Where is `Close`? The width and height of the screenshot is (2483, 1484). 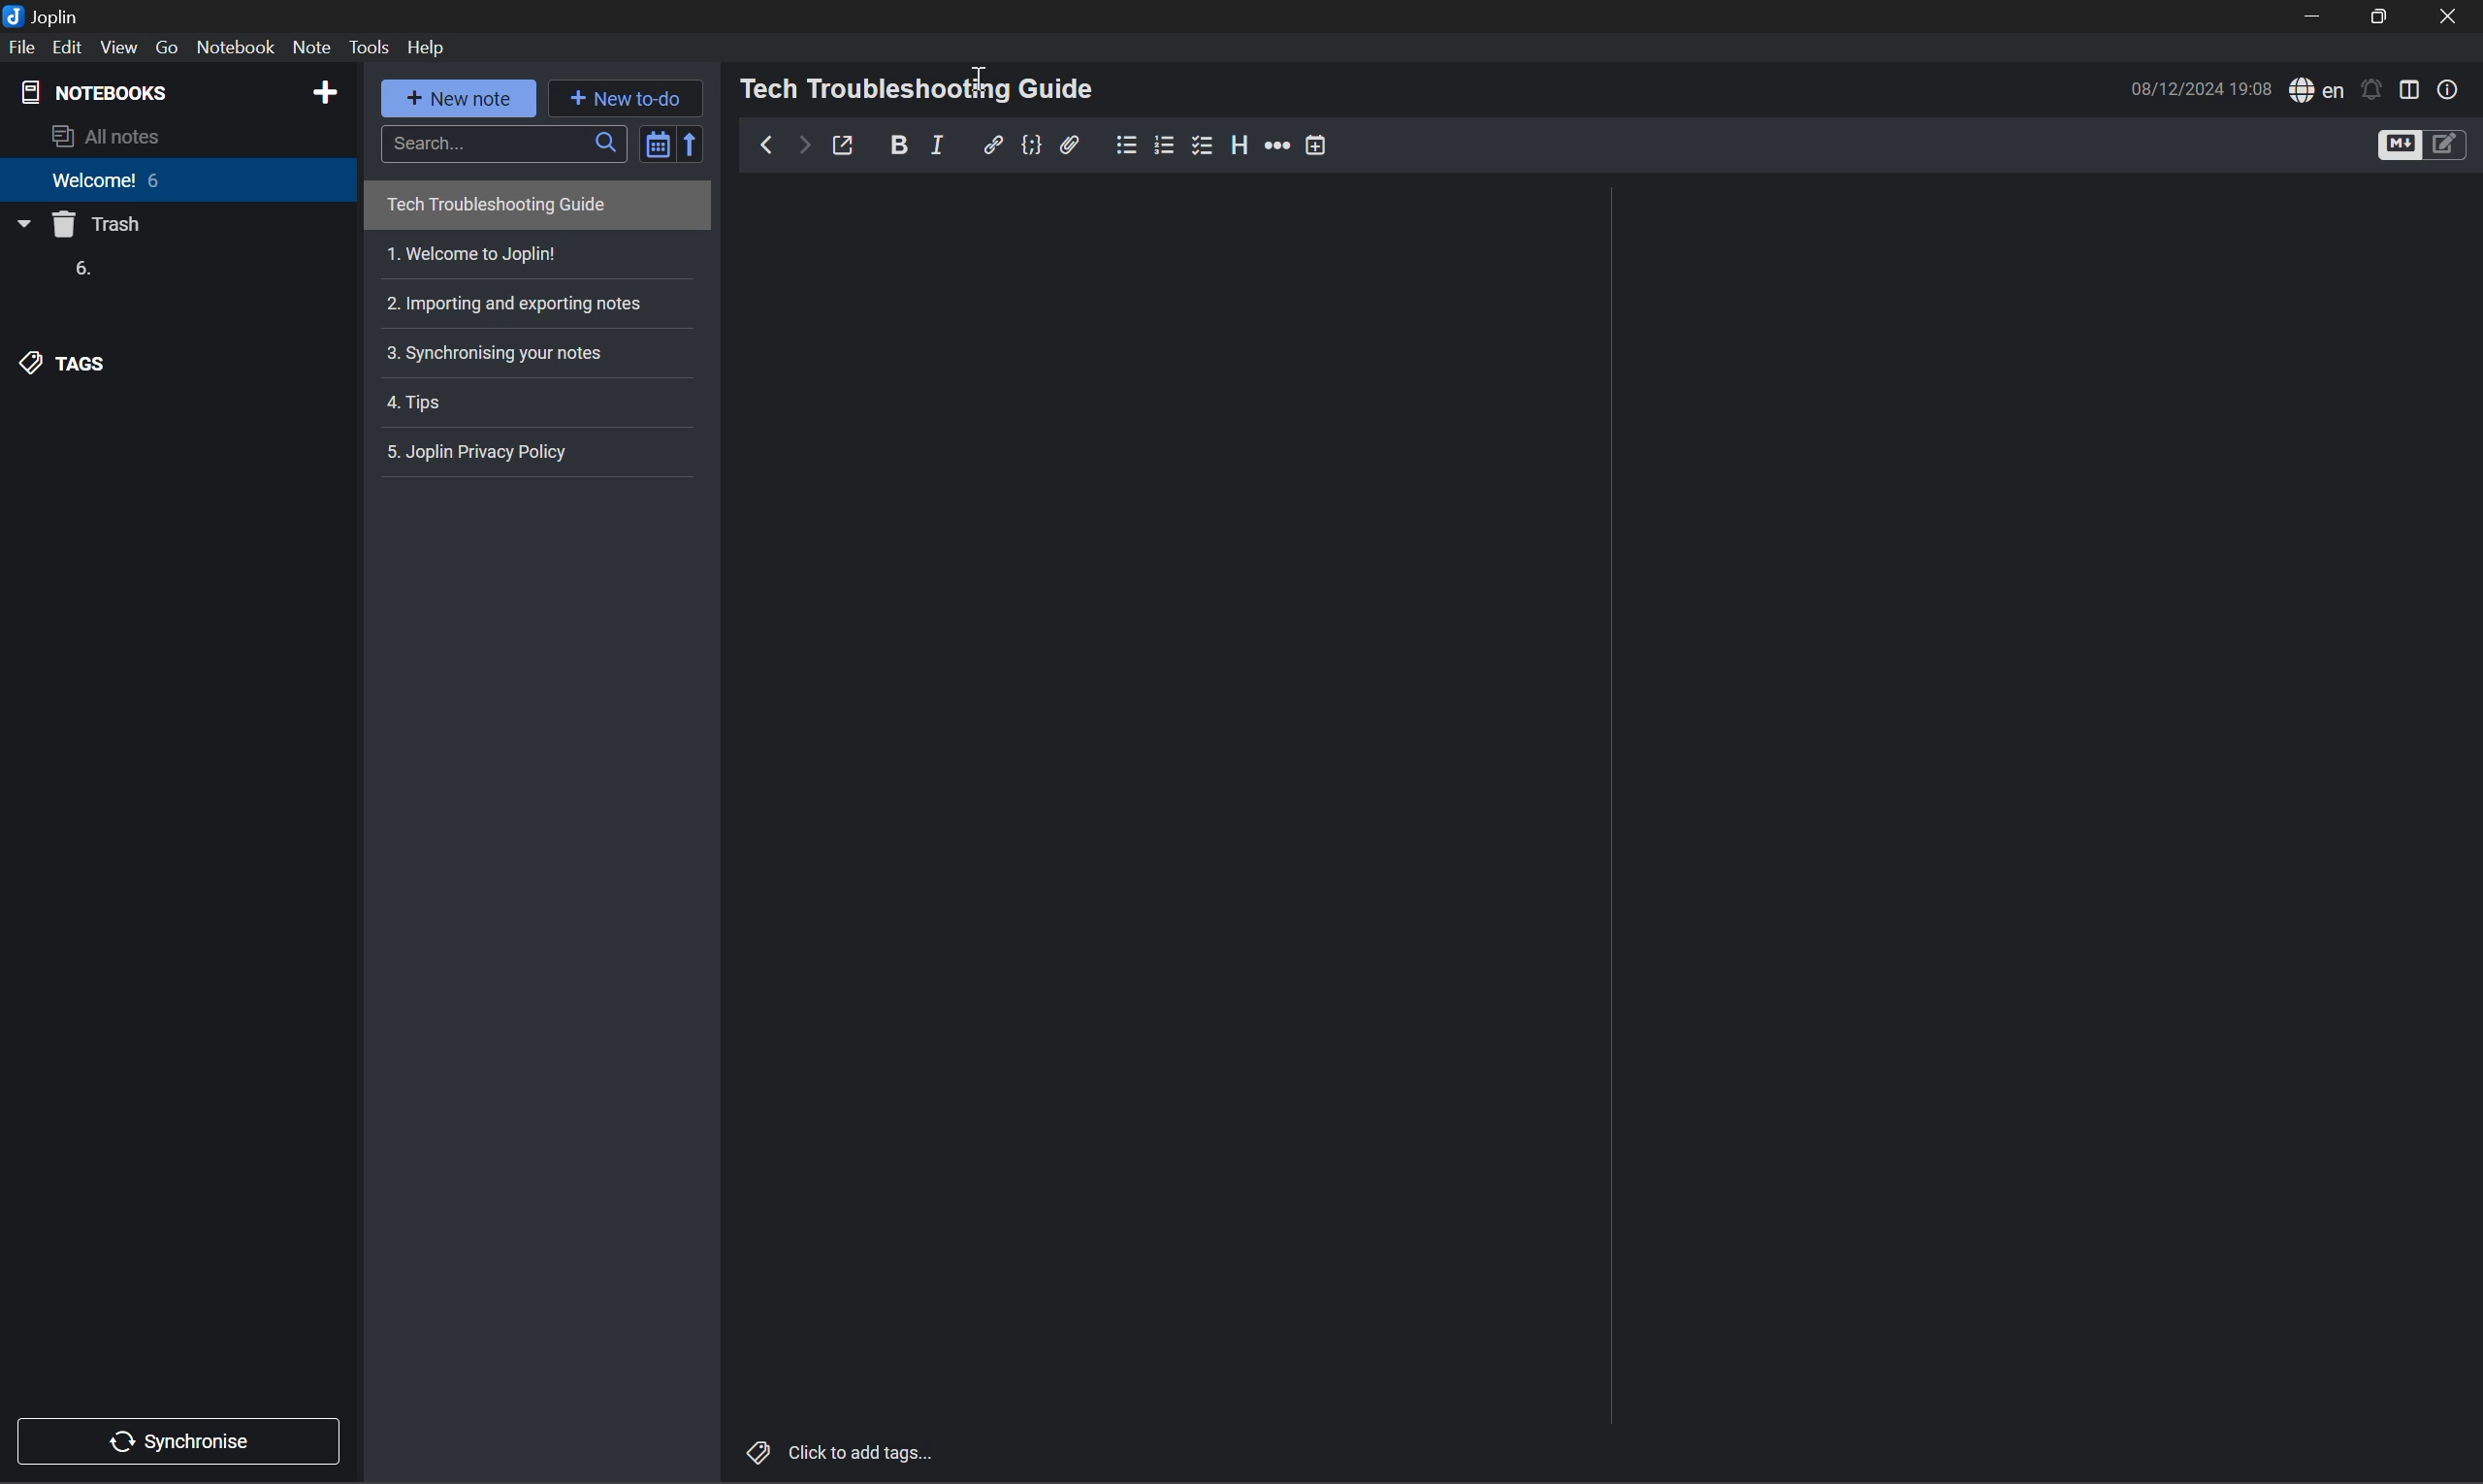
Close is located at coordinates (2451, 19).